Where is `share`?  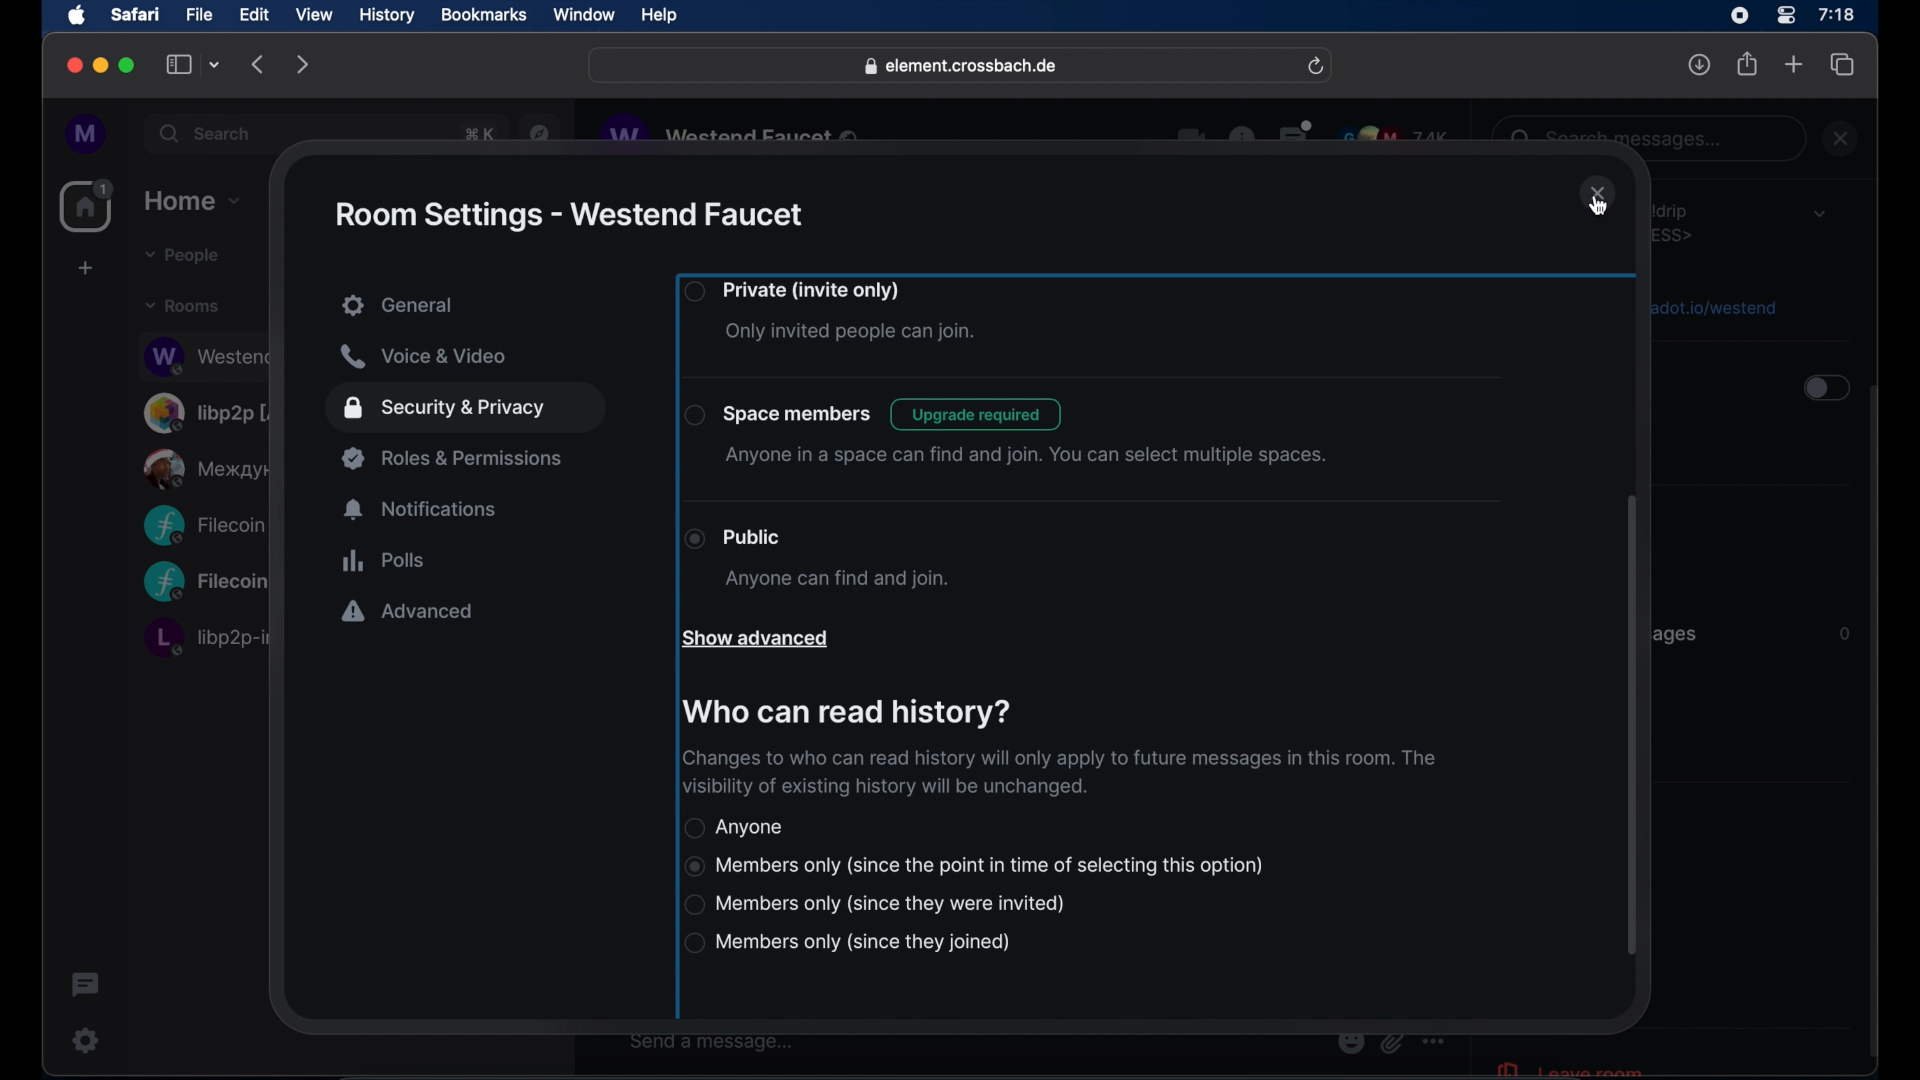
share is located at coordinates (1748, 64).